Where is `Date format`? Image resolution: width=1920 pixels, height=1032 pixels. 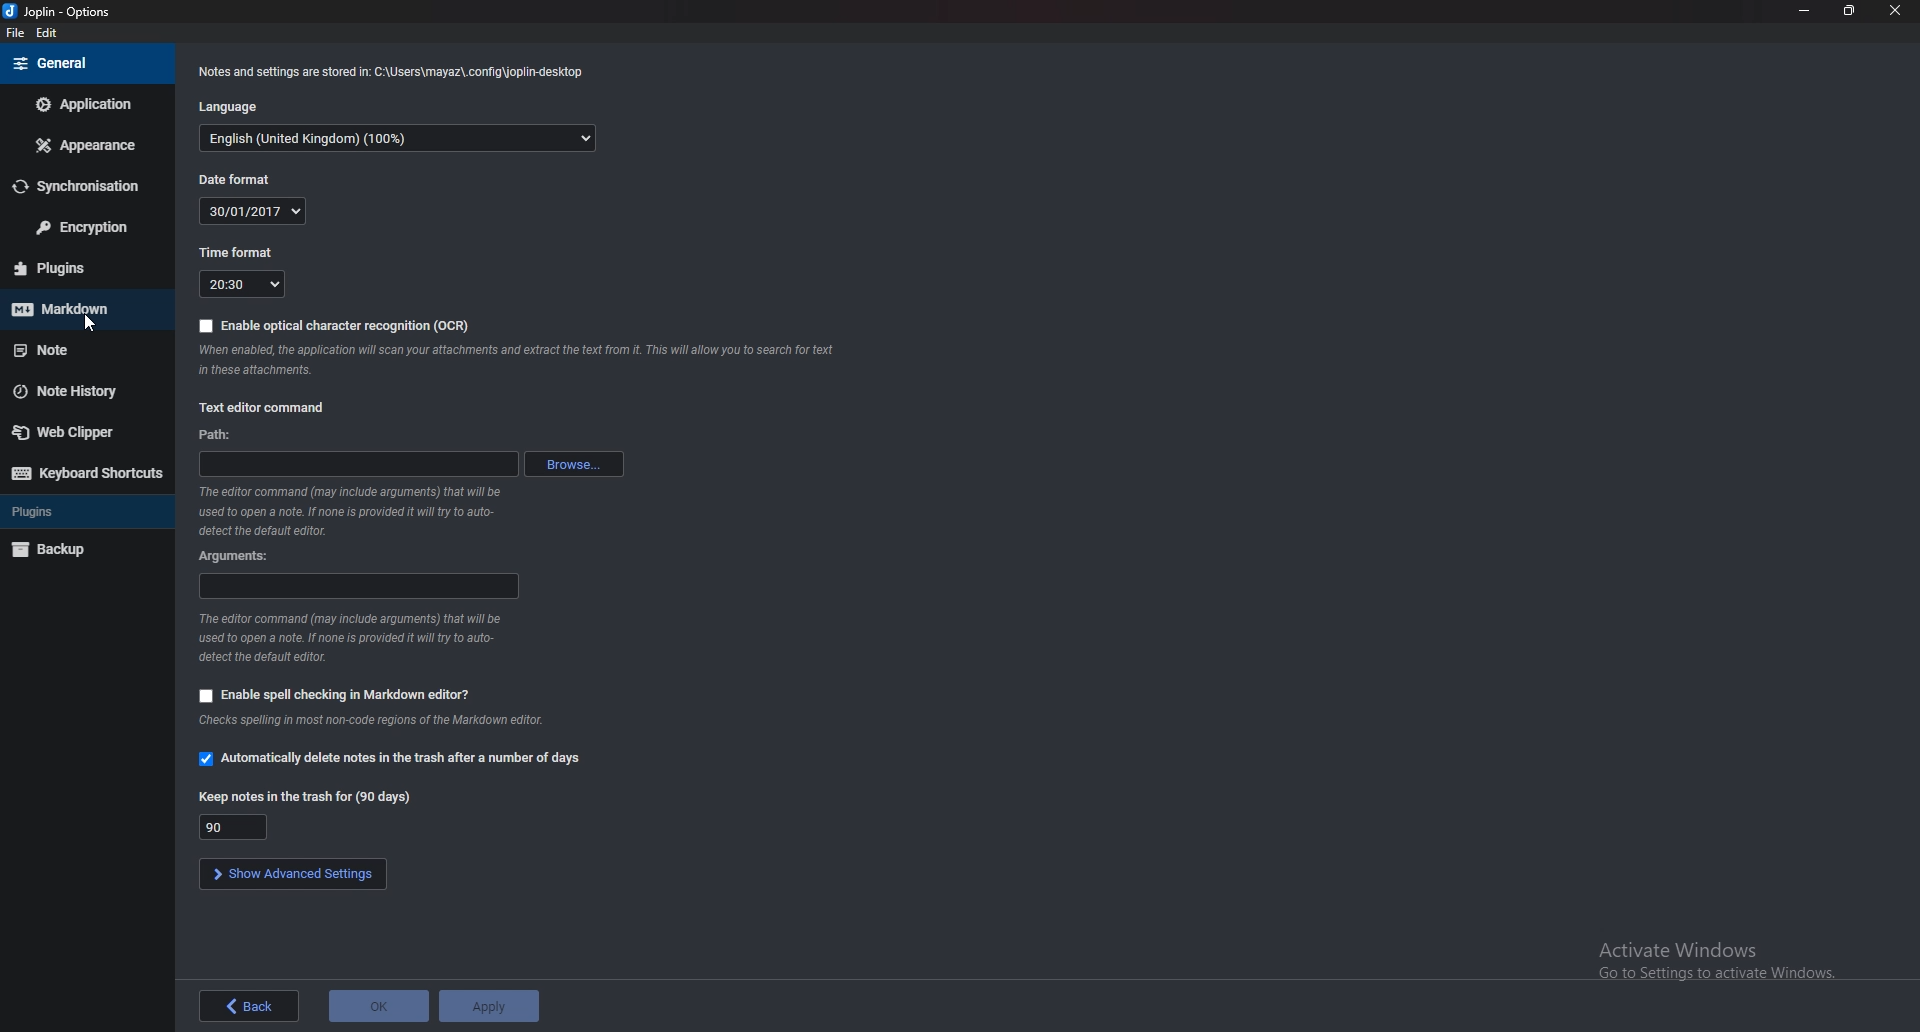
Date format is located at coordinates (241, 179).